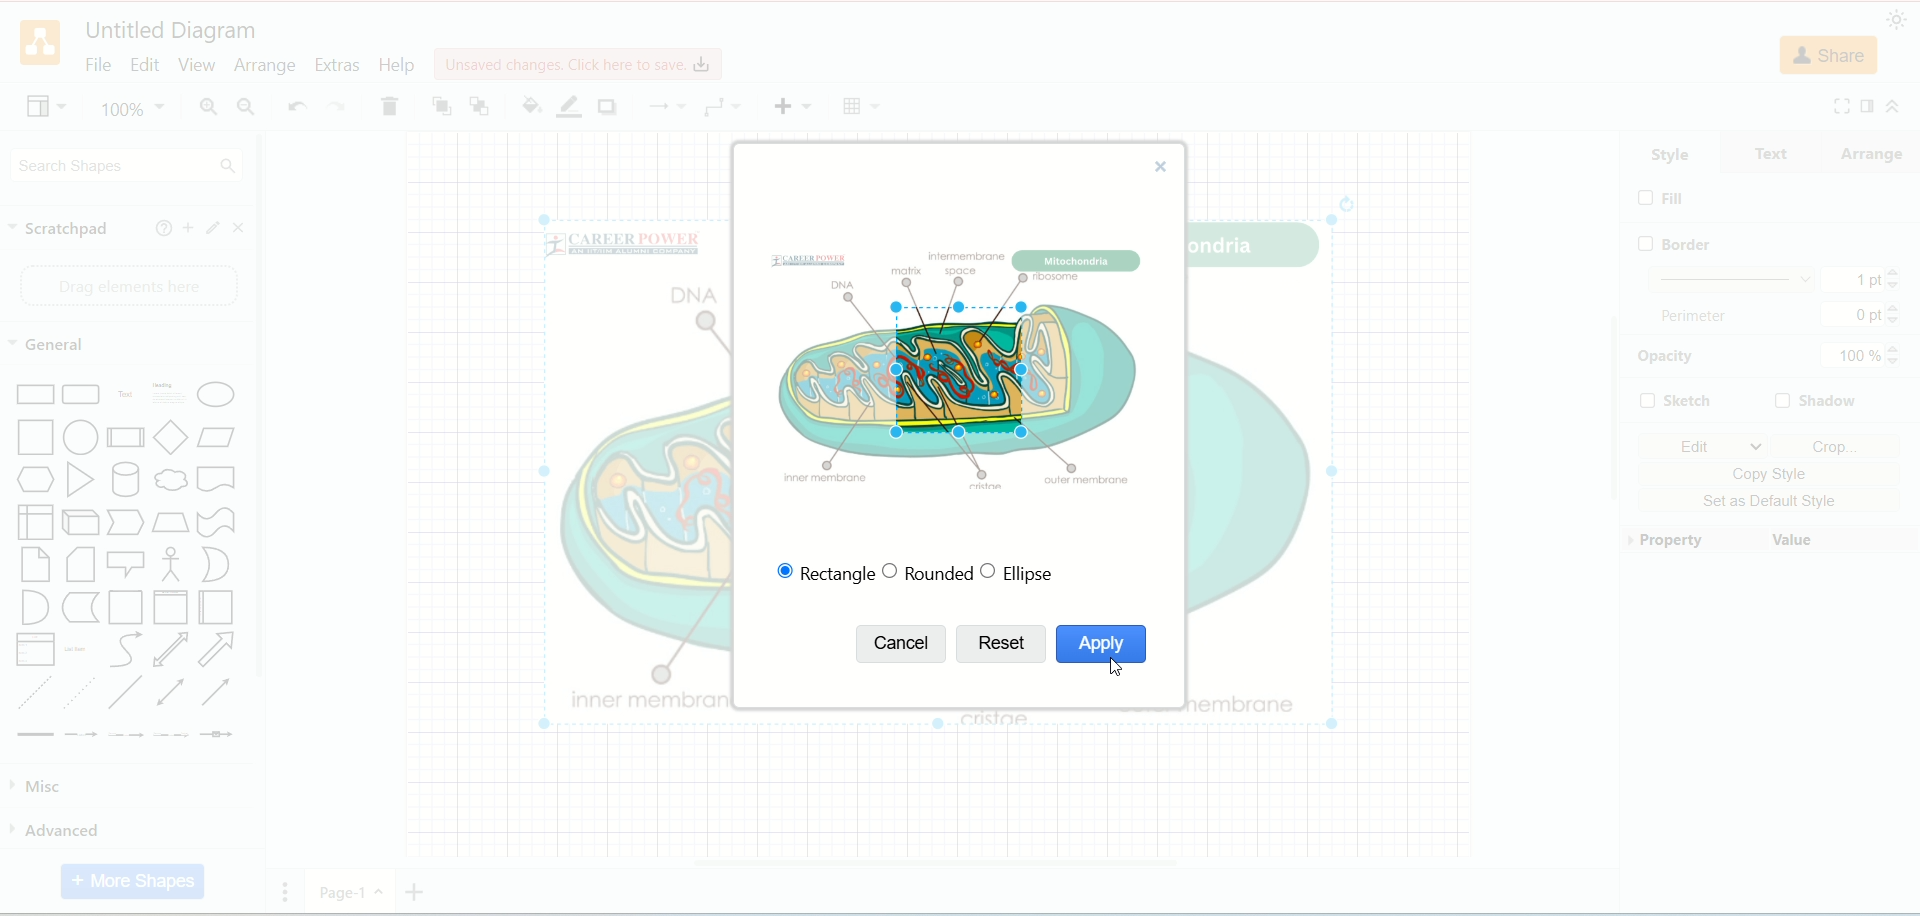  What do you see at coordinates (1834, 446) in the screenshot?
I see `crop` at bounding box center [1834, 446].